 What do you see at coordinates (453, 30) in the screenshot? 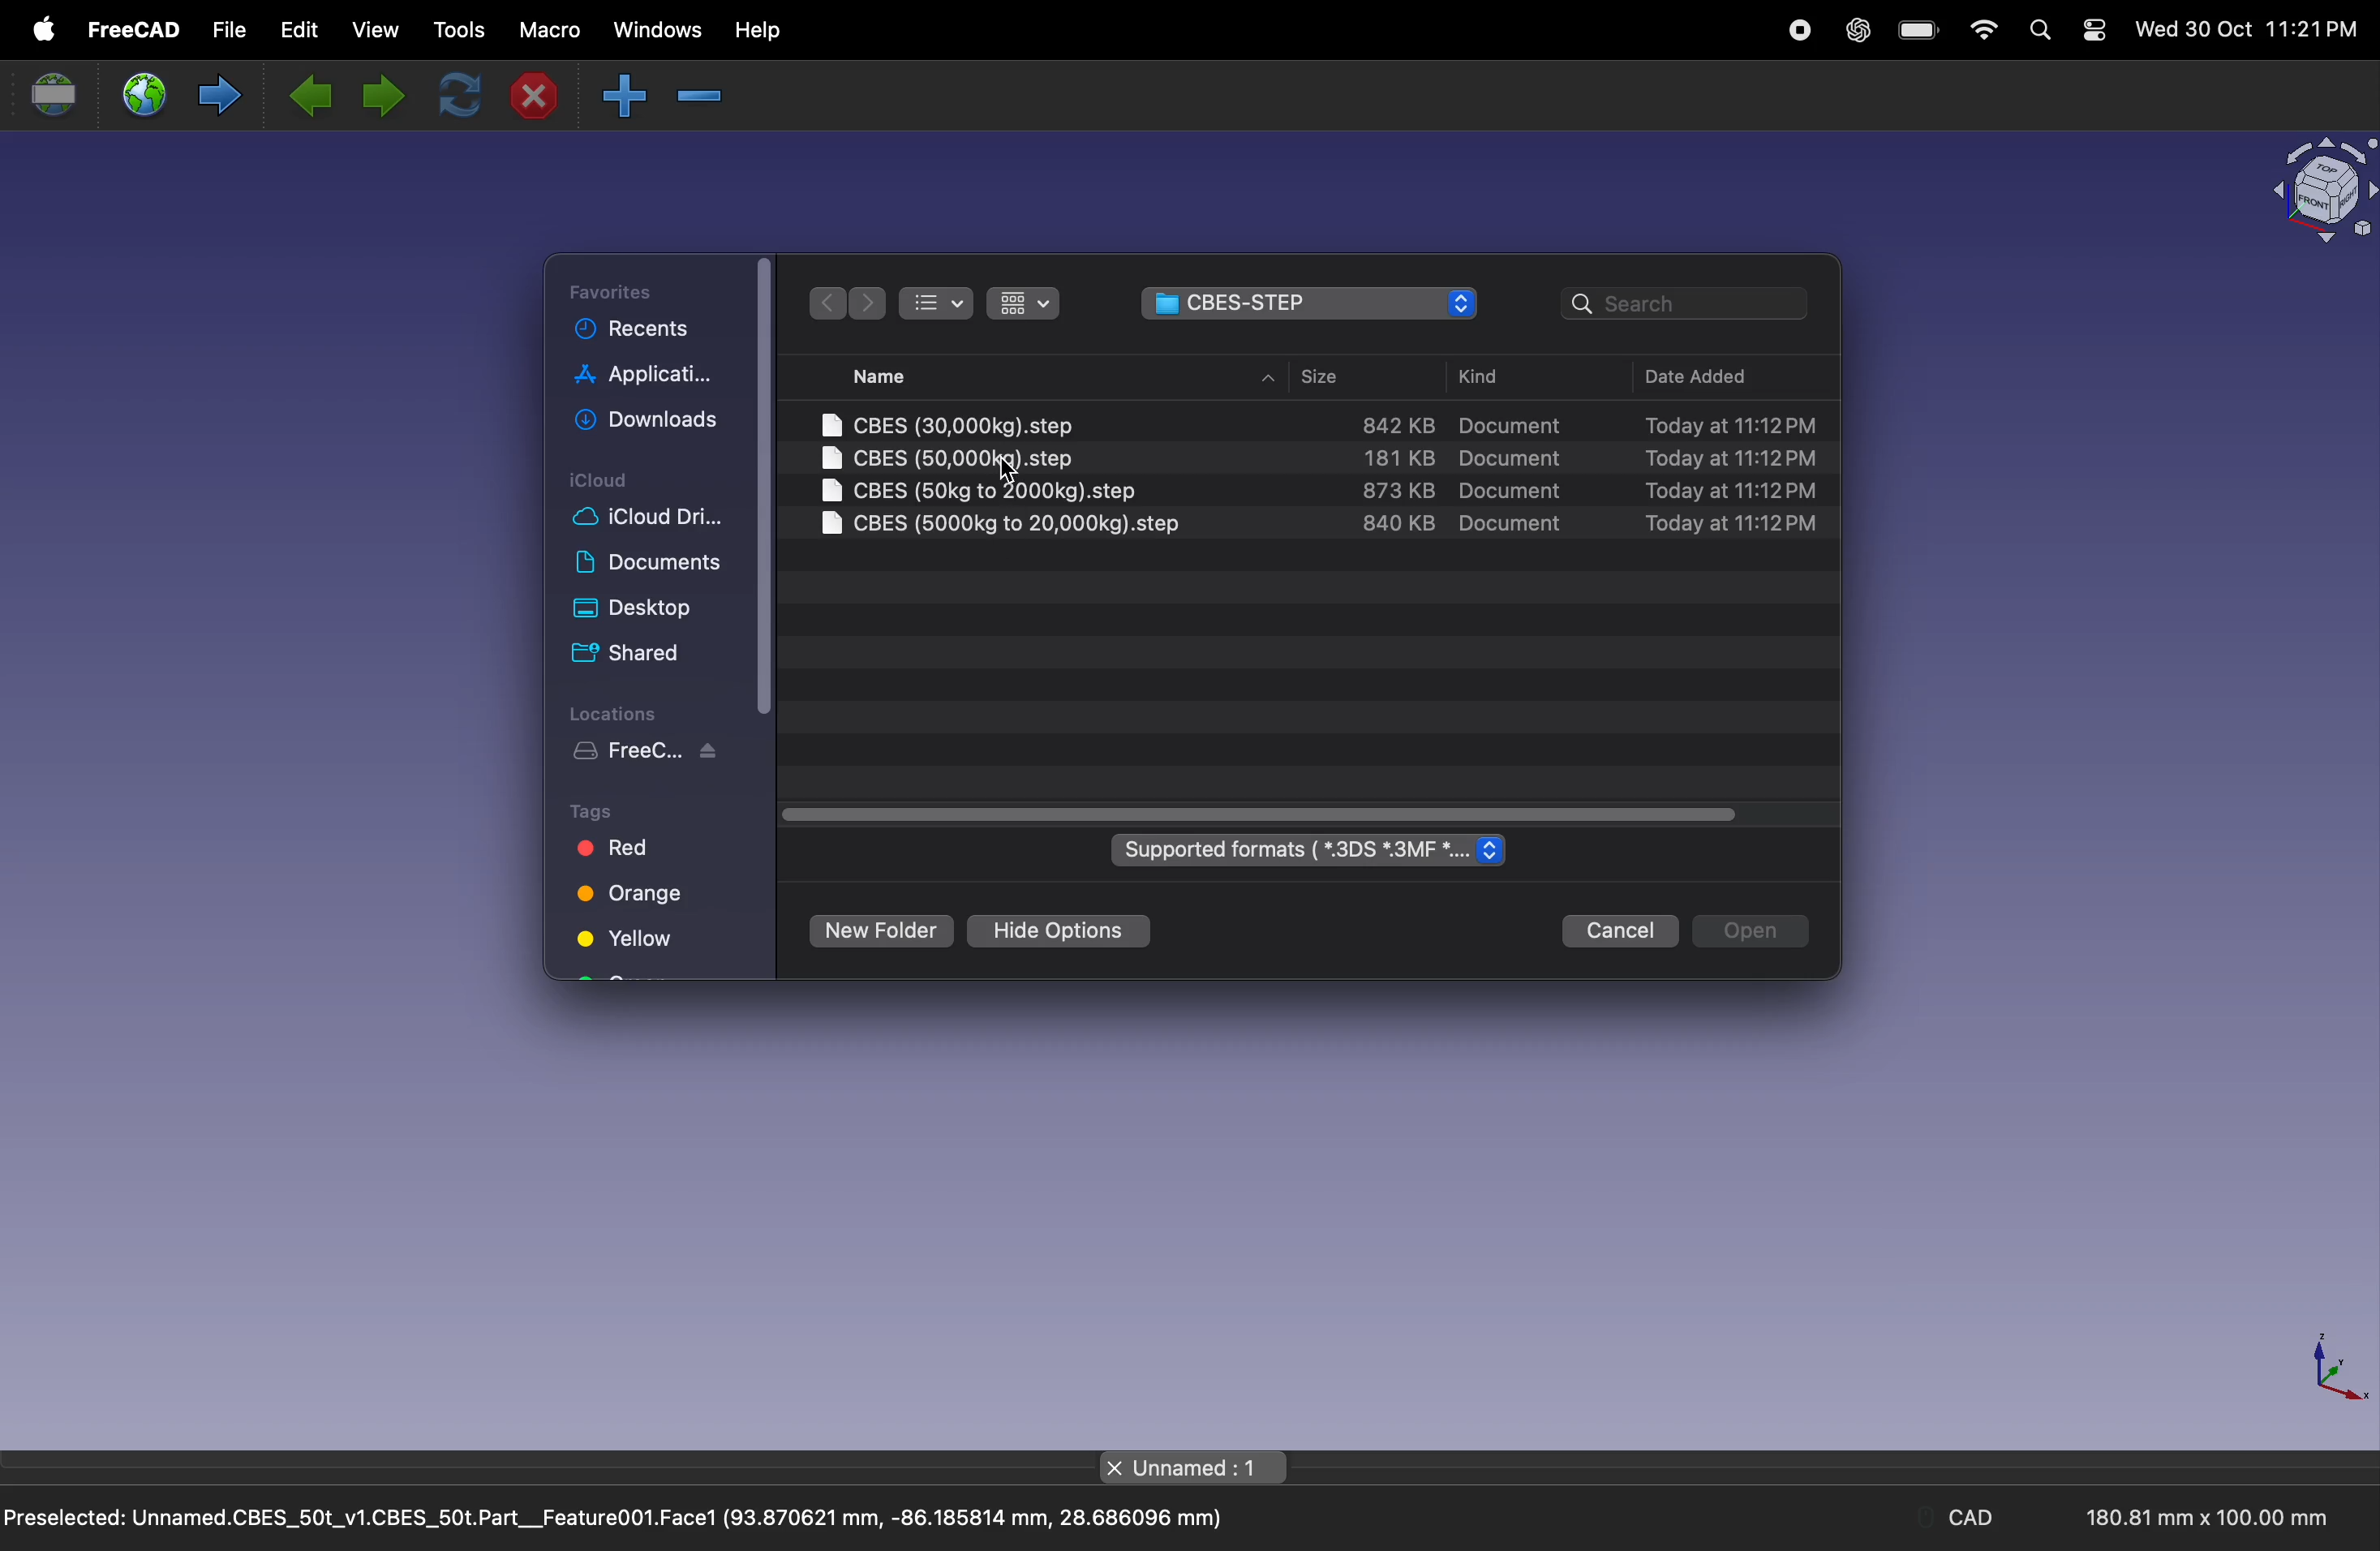
I see `tools` at bounding box center [453, 30].